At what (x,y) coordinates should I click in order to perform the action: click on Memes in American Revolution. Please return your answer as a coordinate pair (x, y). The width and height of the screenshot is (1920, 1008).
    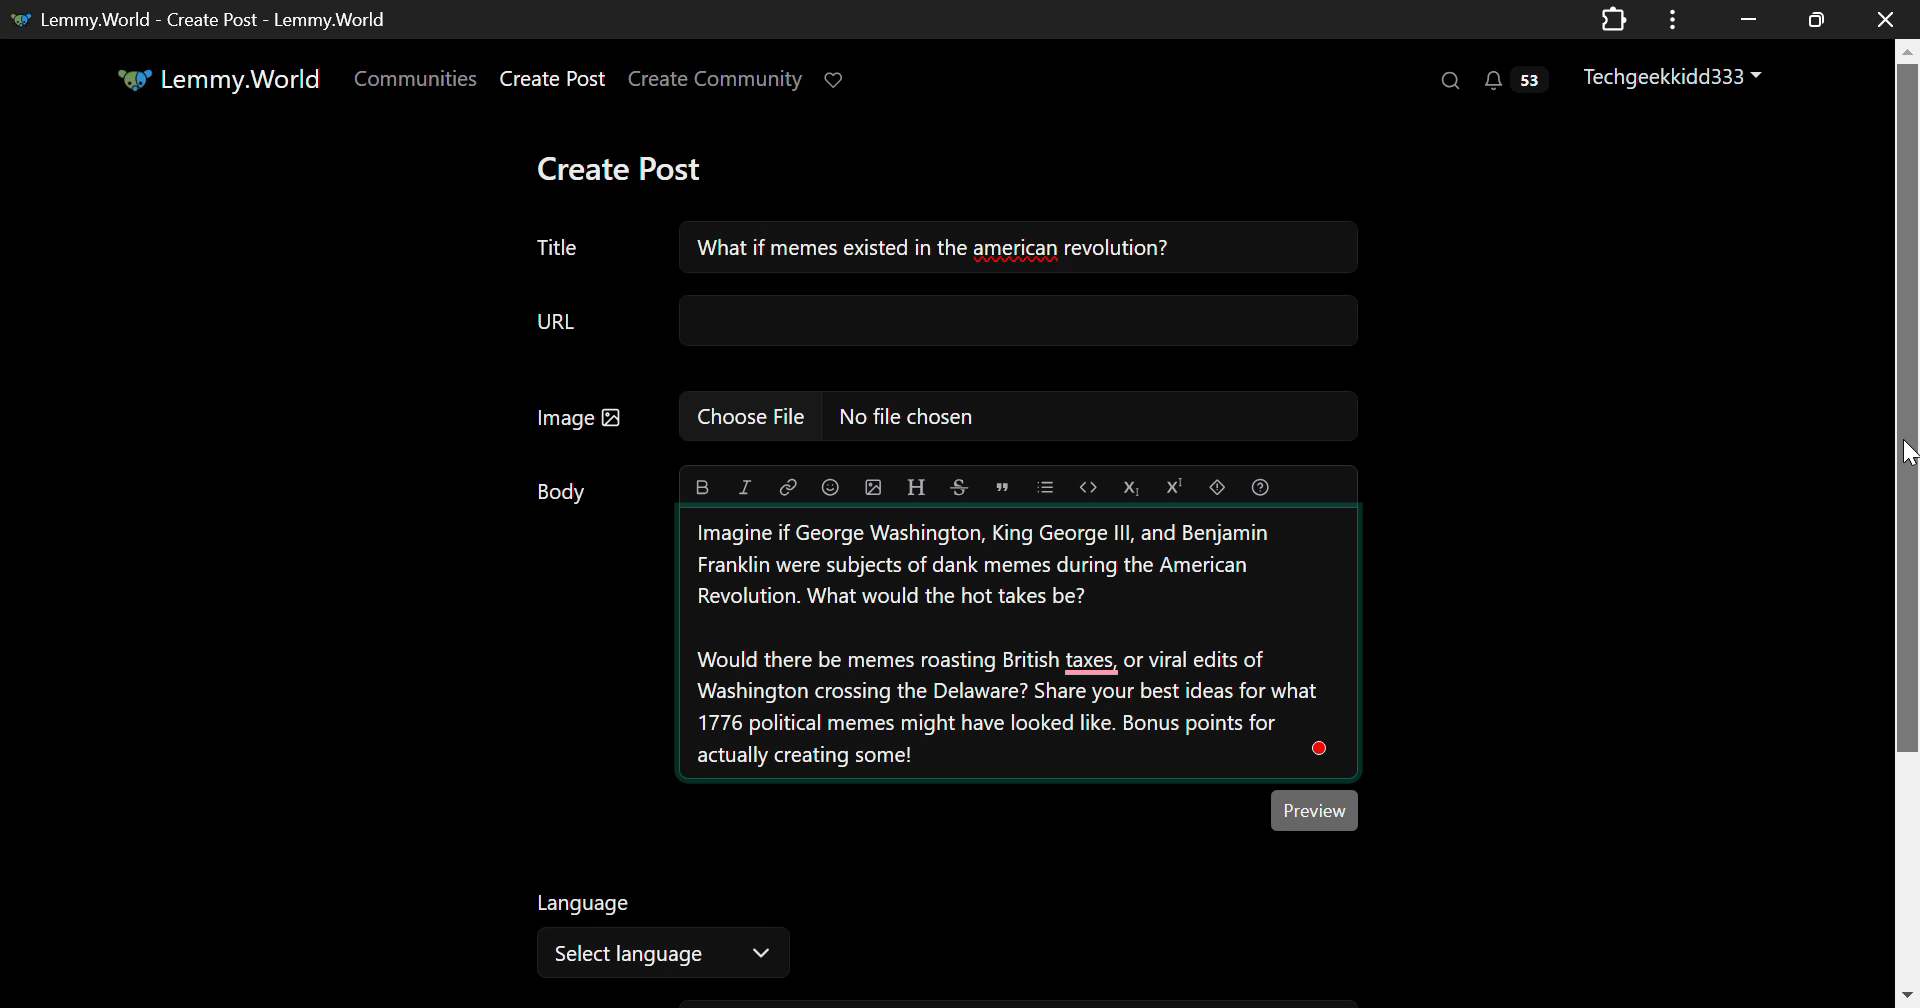
    Looking at the image, I should click on (1019, 644).